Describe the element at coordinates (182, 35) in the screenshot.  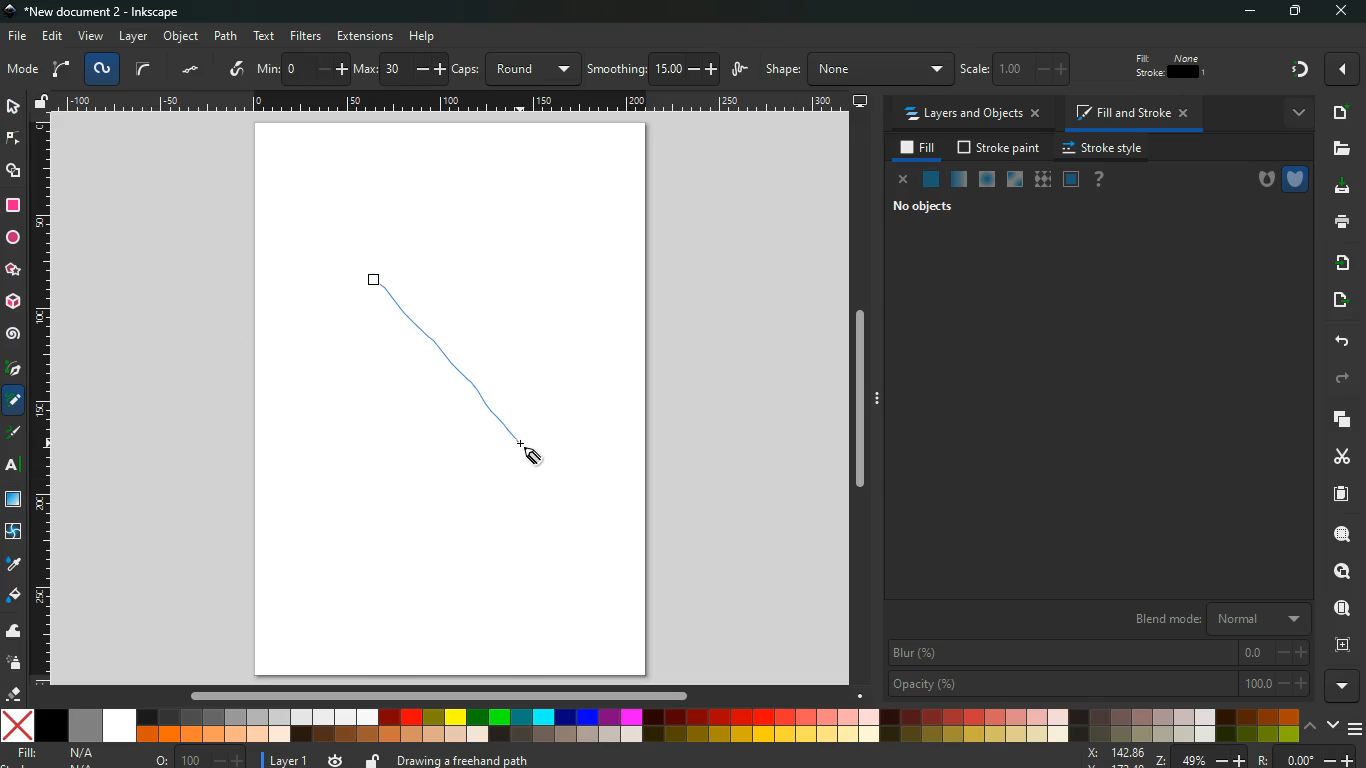
I see `object` at that location.